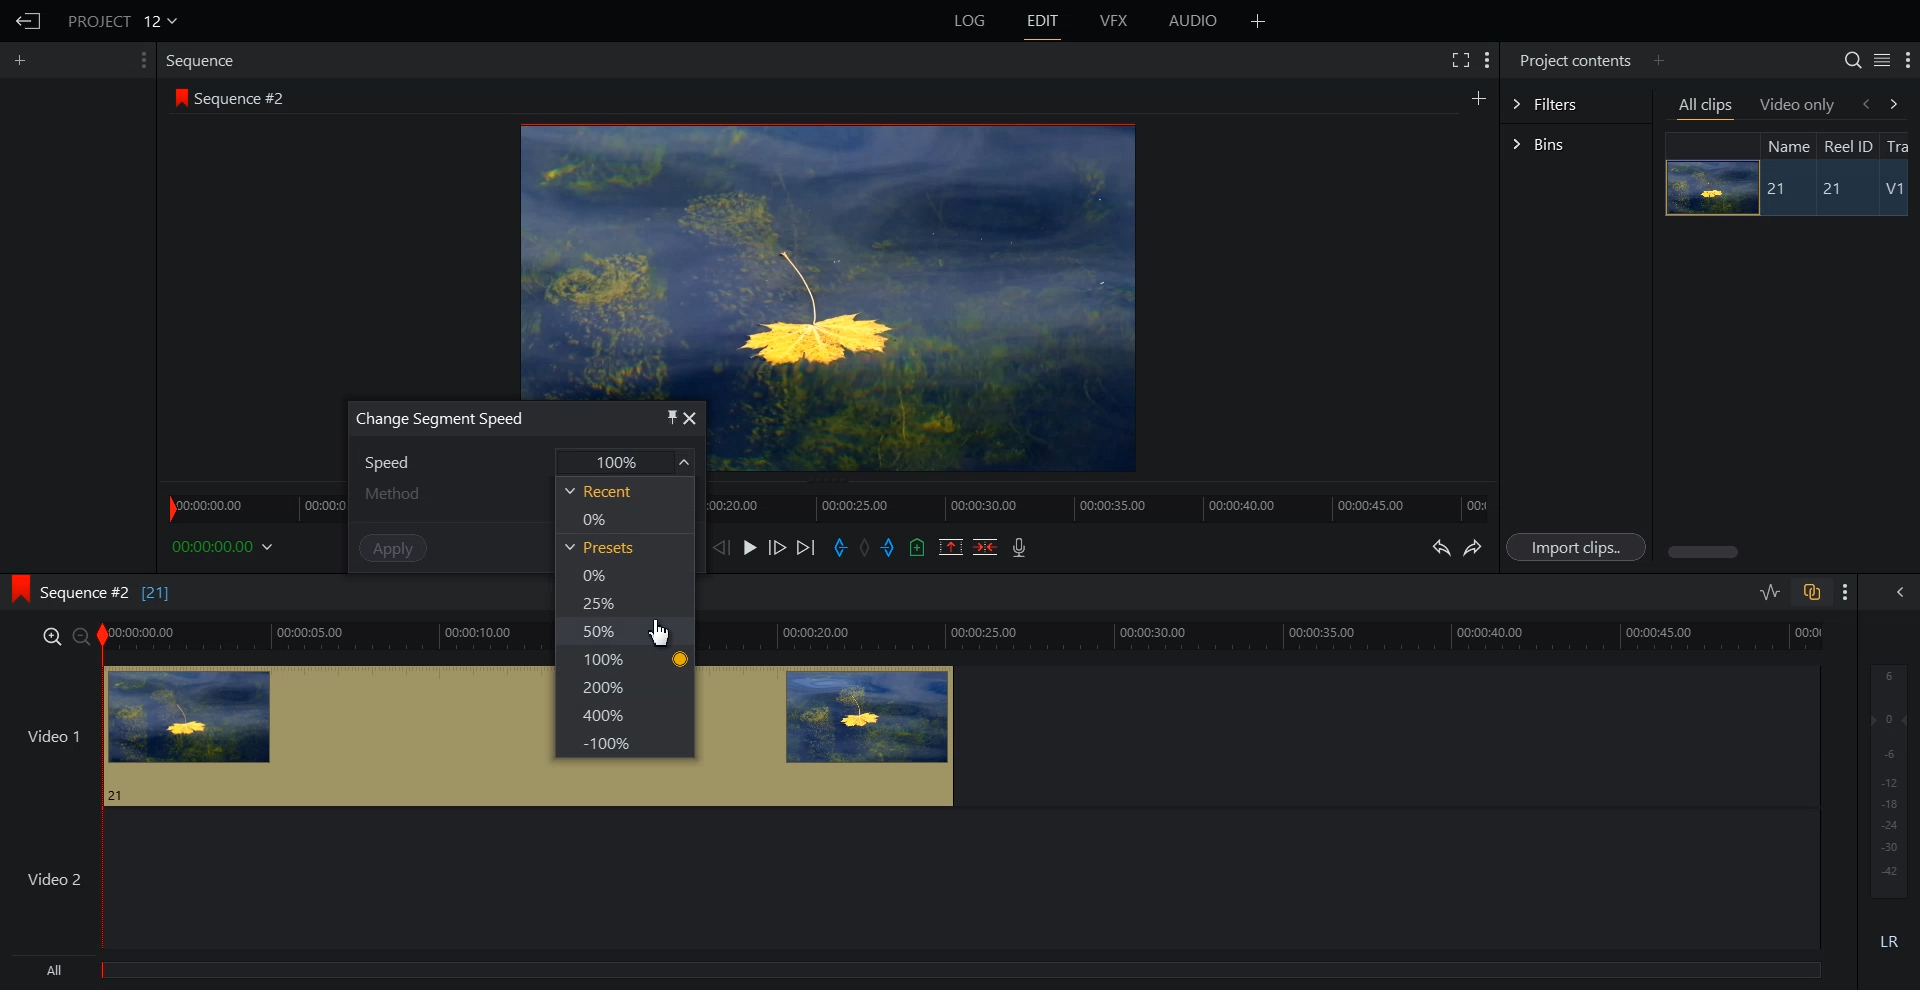 The height and width of the screenshot is (990, 1920). I want to click on Add panel, so click(1258, 21).